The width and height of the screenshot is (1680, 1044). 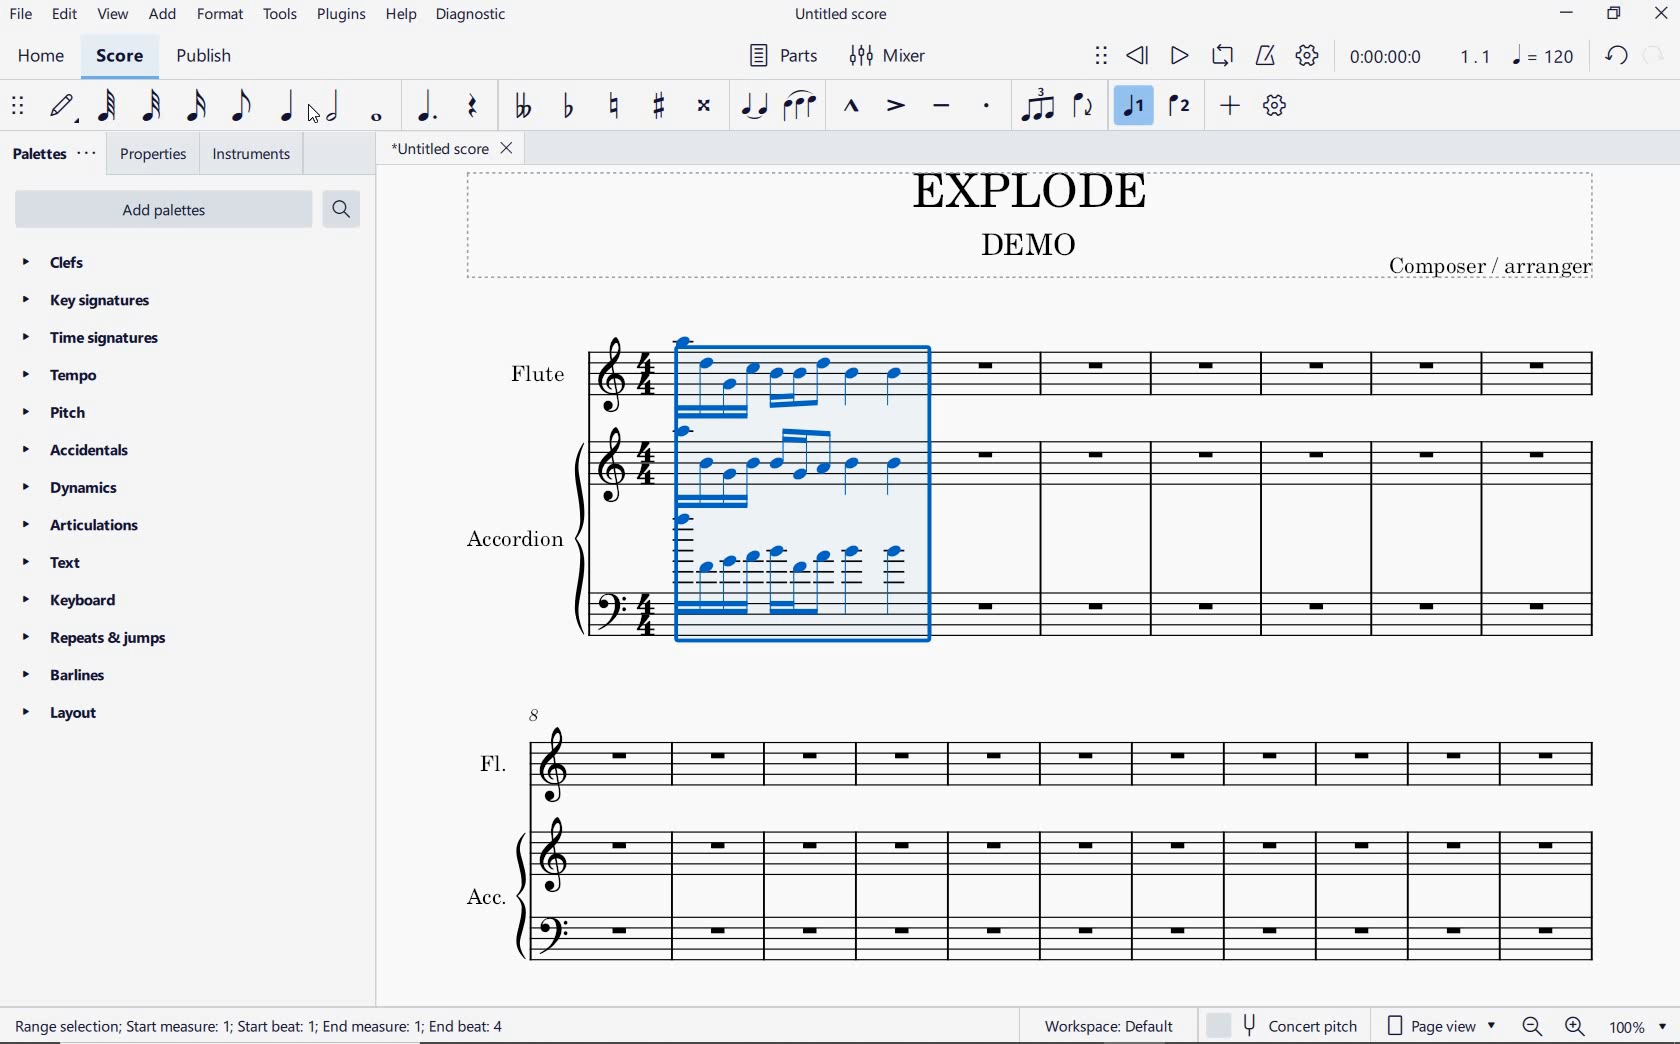 What do you see at coordinates (1037, 858) in the screenshot?
I see `Acc.` at bounding box center [1037, 858].